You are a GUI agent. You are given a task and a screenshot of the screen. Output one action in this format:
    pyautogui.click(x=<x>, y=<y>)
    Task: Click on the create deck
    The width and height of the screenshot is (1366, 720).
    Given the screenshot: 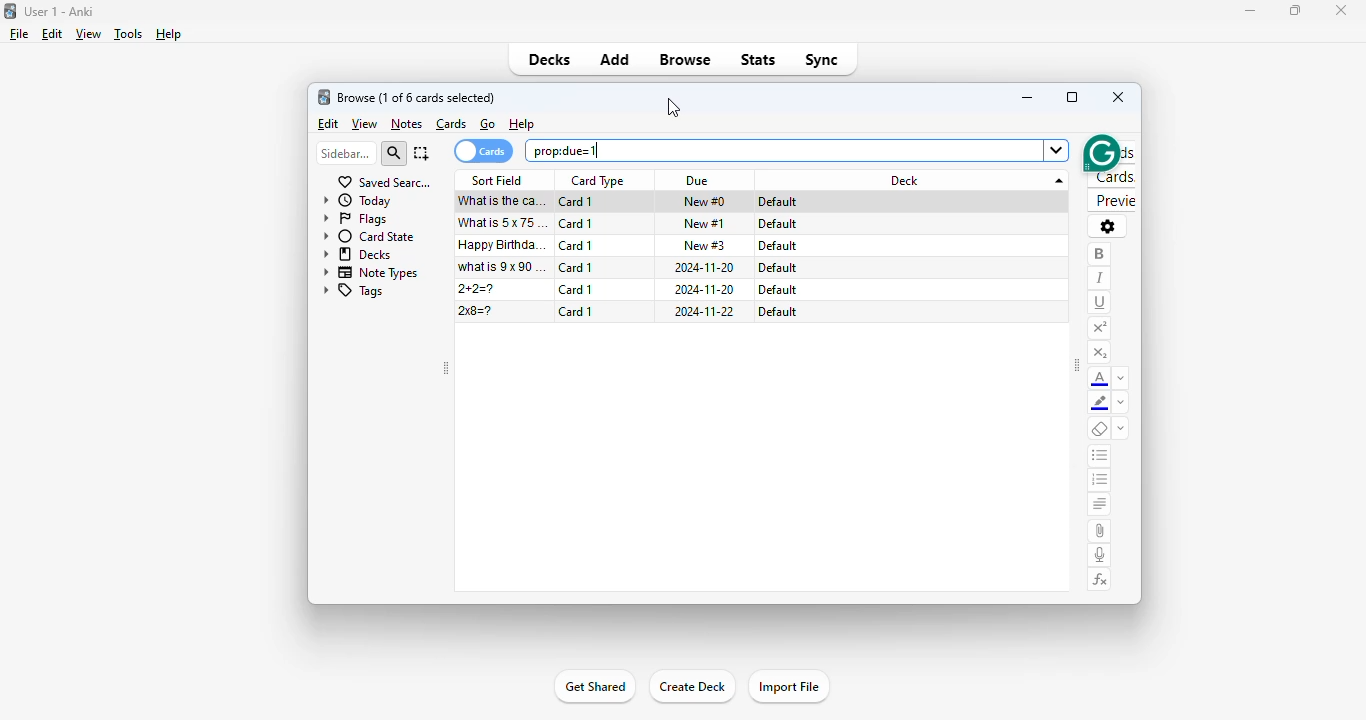 What is the action you would take?
    pyautogui.click(x=692, y=686)
    